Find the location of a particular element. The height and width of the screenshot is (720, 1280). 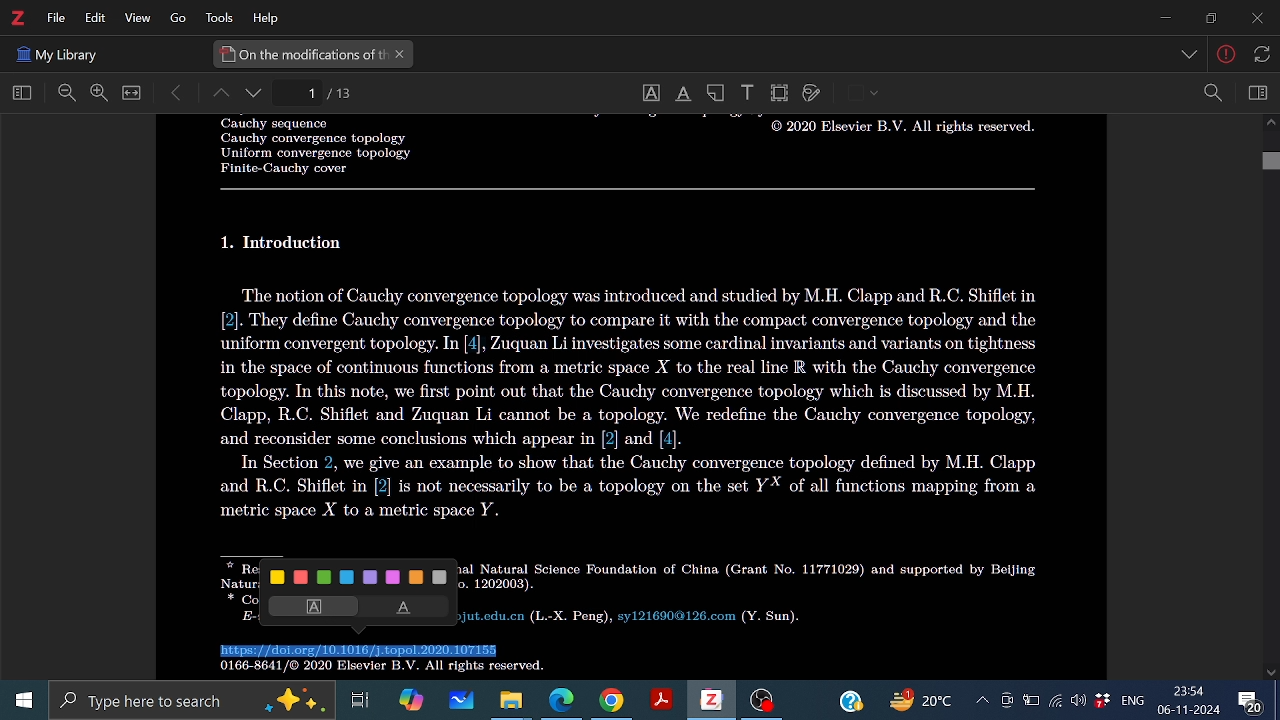

Weather is located at coordinates (925, 701).